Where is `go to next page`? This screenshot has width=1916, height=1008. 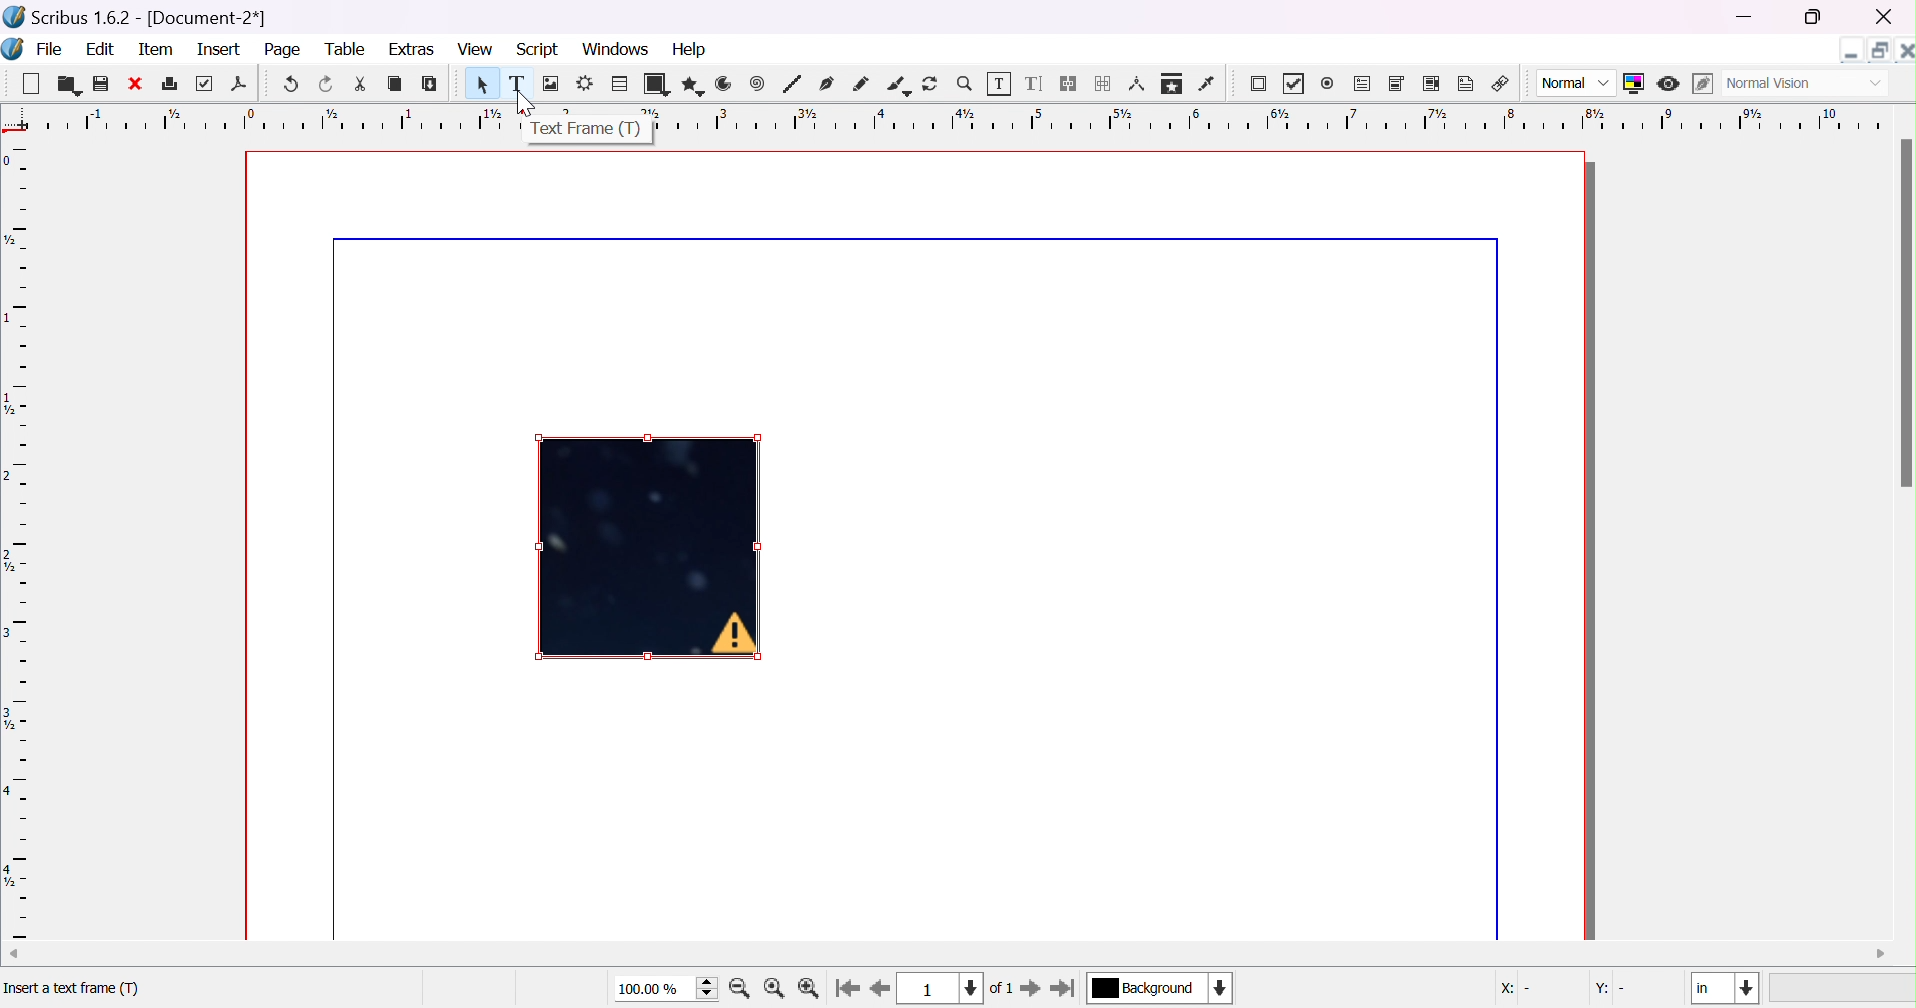 go to next page is located at coordinates (1029, 988).